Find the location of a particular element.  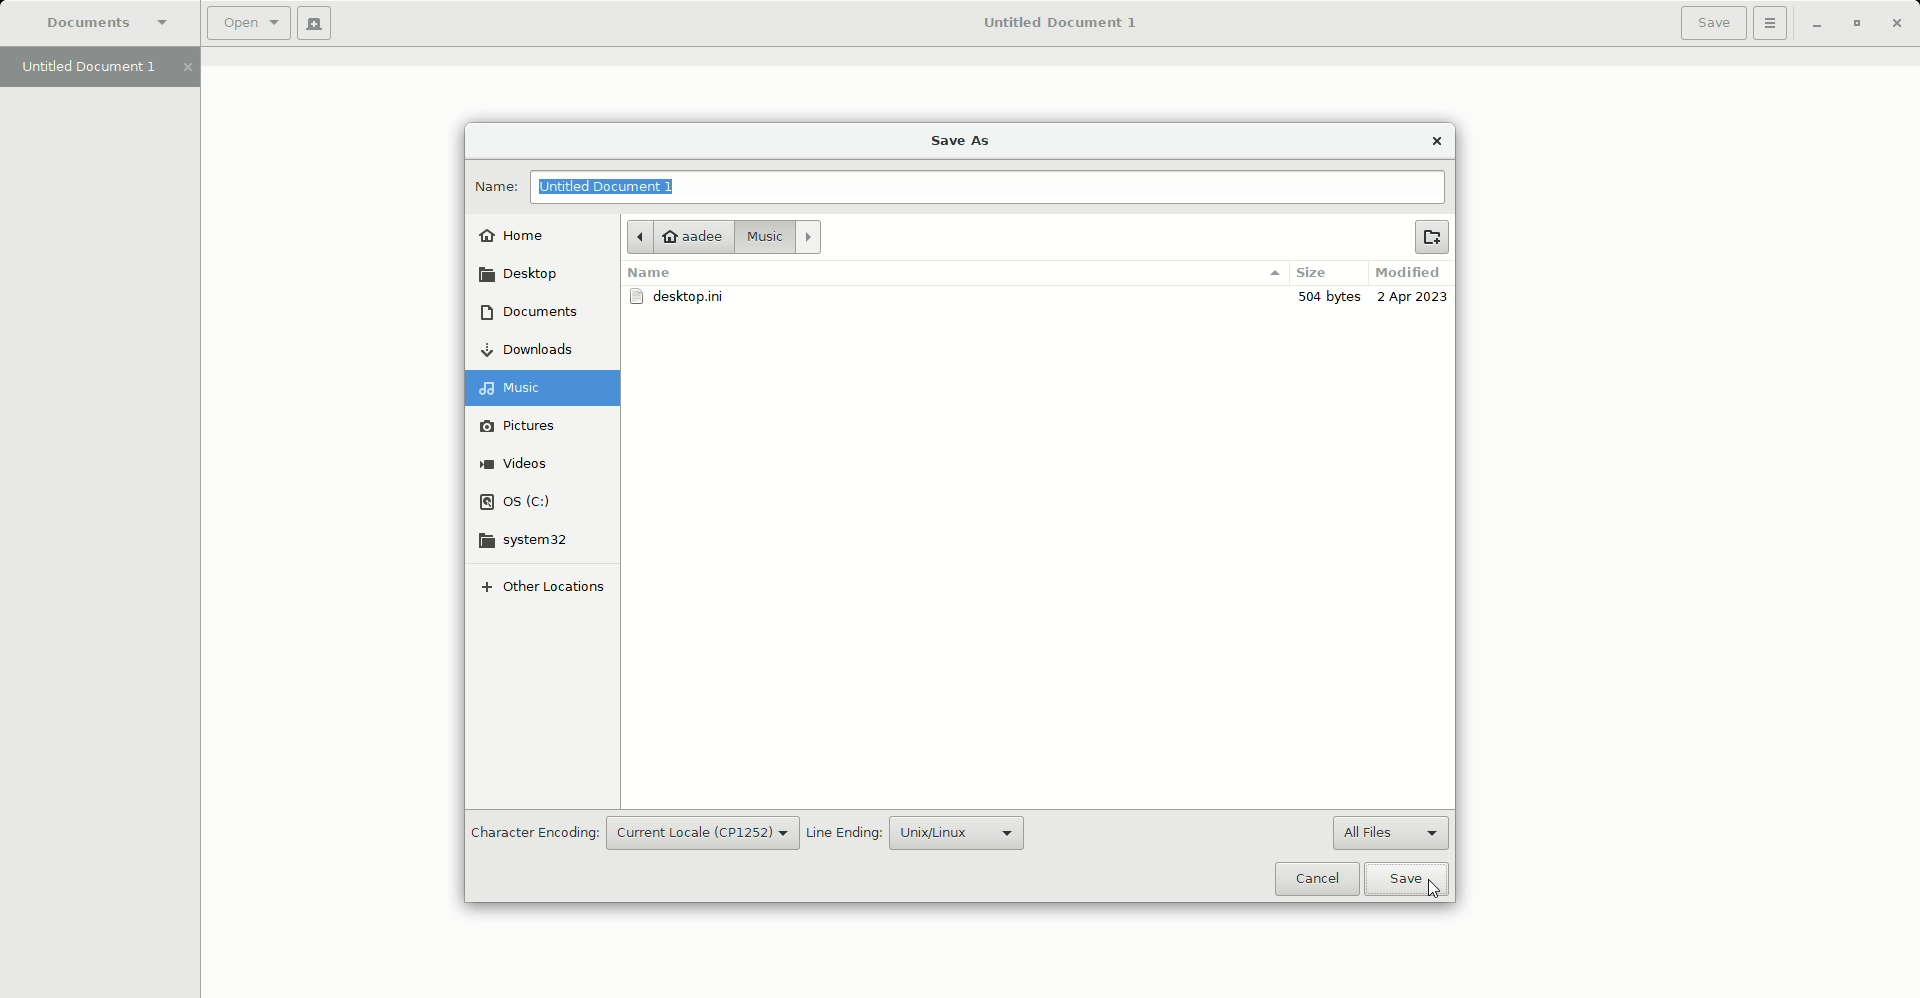

Videos is located at coordinates (543, 465).